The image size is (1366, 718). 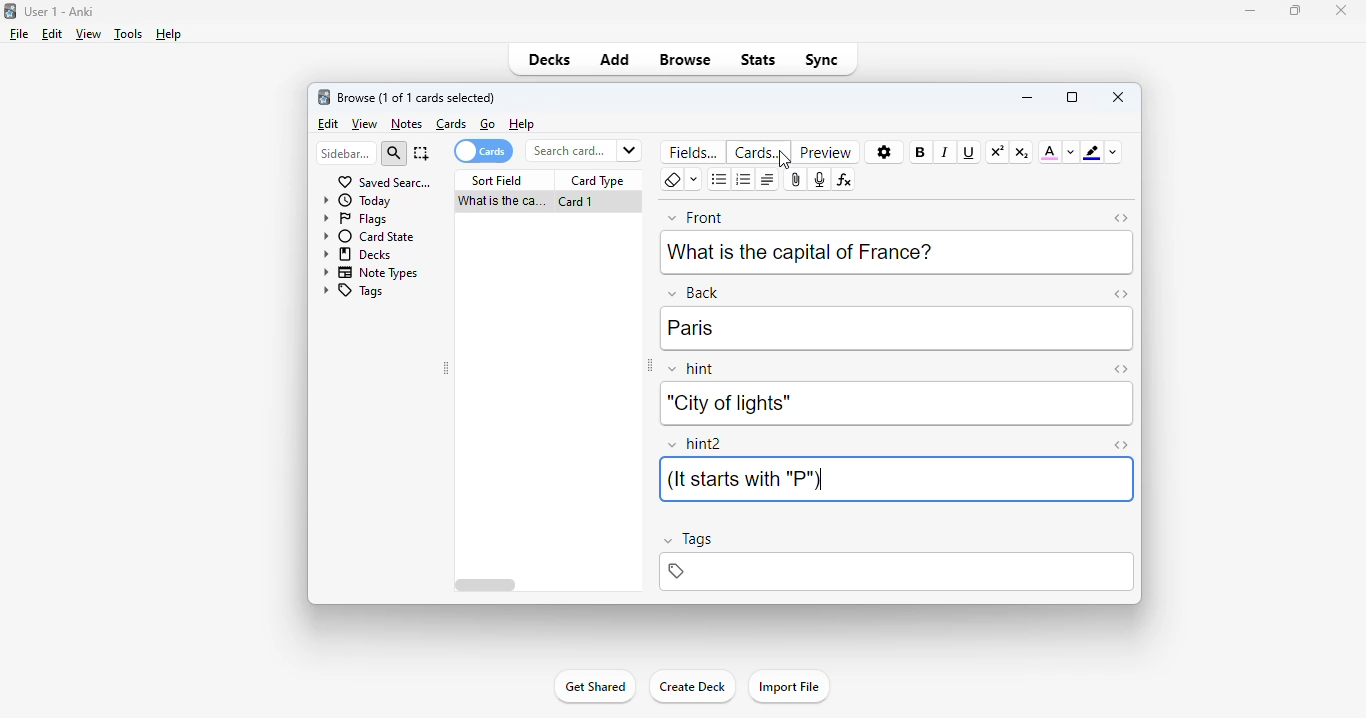 What do you see at coordinates (1072, 97) in the screenshot?
I see `maximize` at bounding box center [1072, 97].